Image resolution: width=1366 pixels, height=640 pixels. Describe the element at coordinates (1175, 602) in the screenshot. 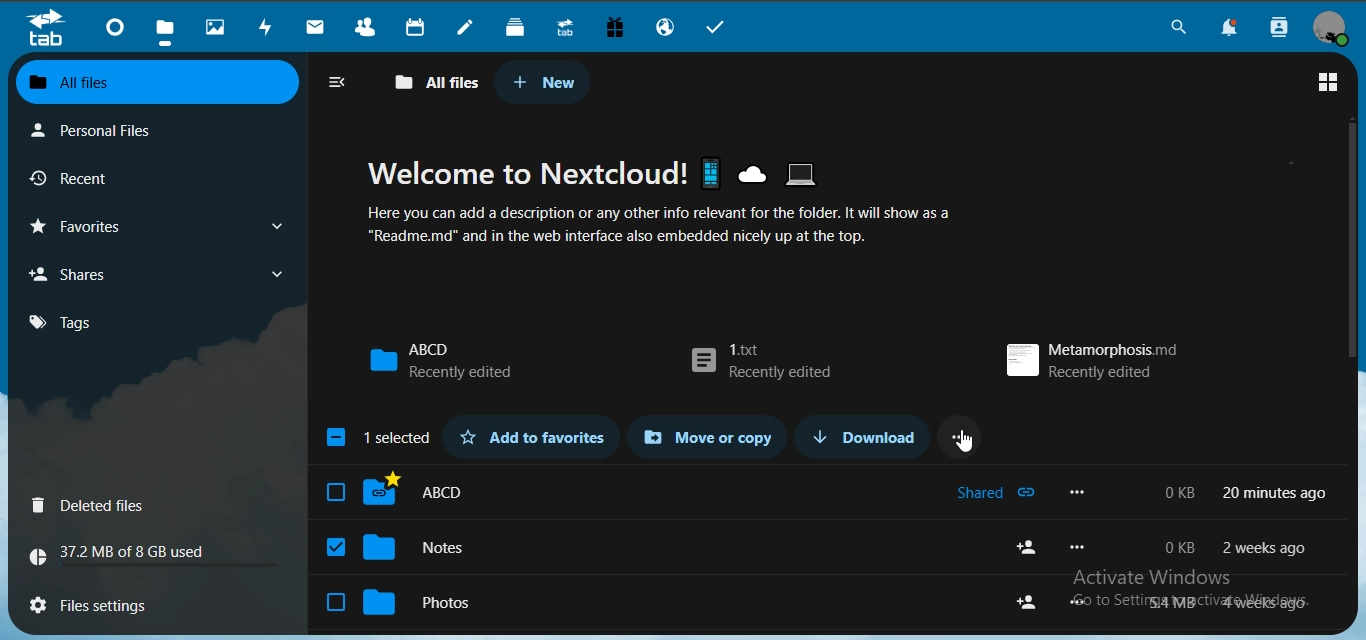

I see `54 mb` at that location.